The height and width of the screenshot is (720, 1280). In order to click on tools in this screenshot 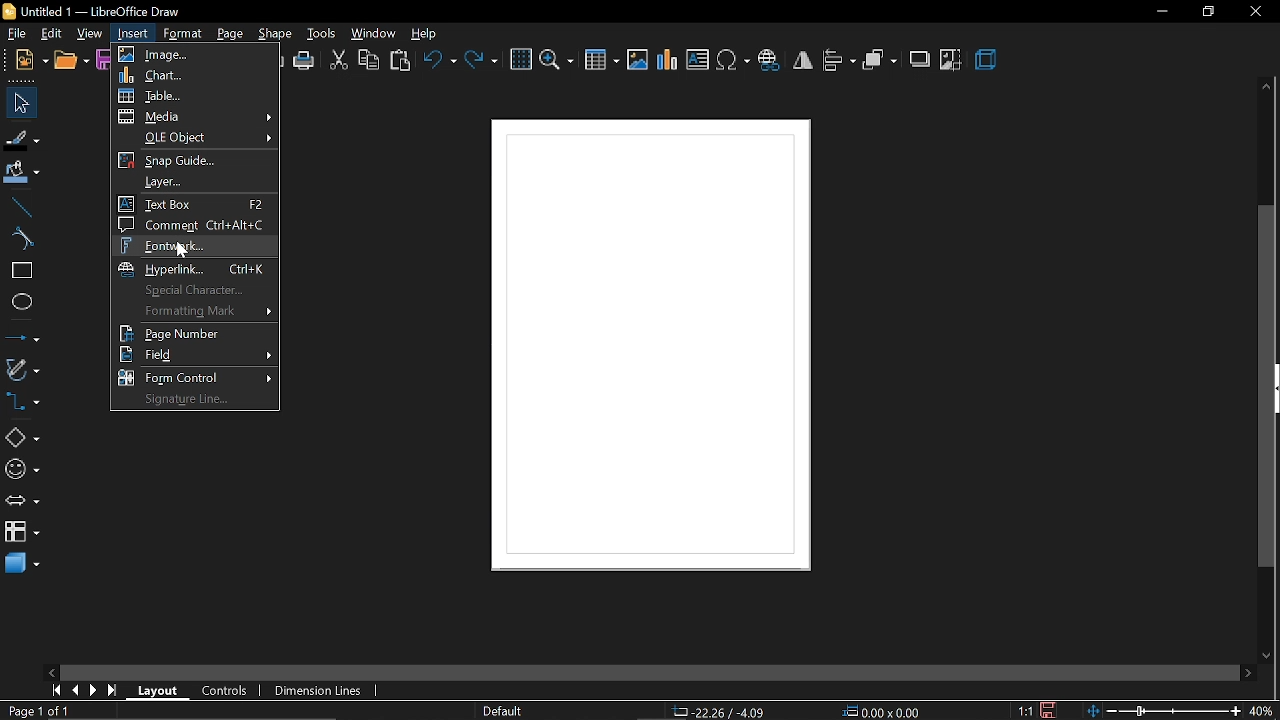, I will do `click(322, 34)`.